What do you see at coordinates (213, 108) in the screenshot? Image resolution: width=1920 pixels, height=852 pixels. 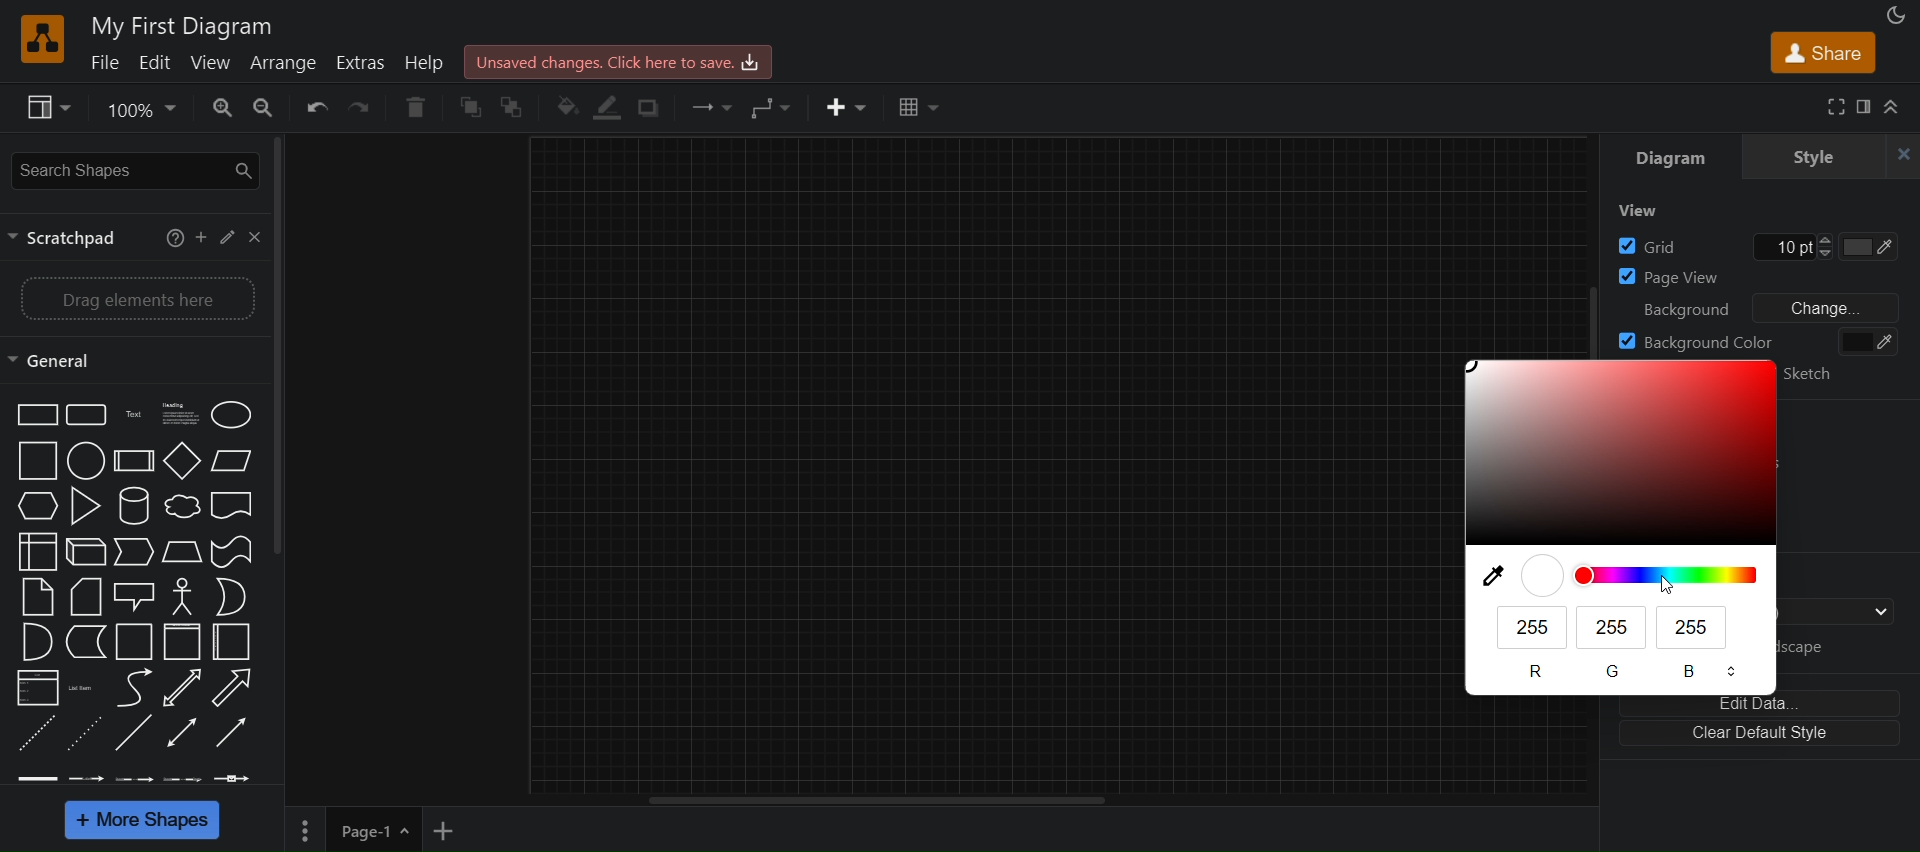 I see `zoom in` at bounding box center [213, 108].